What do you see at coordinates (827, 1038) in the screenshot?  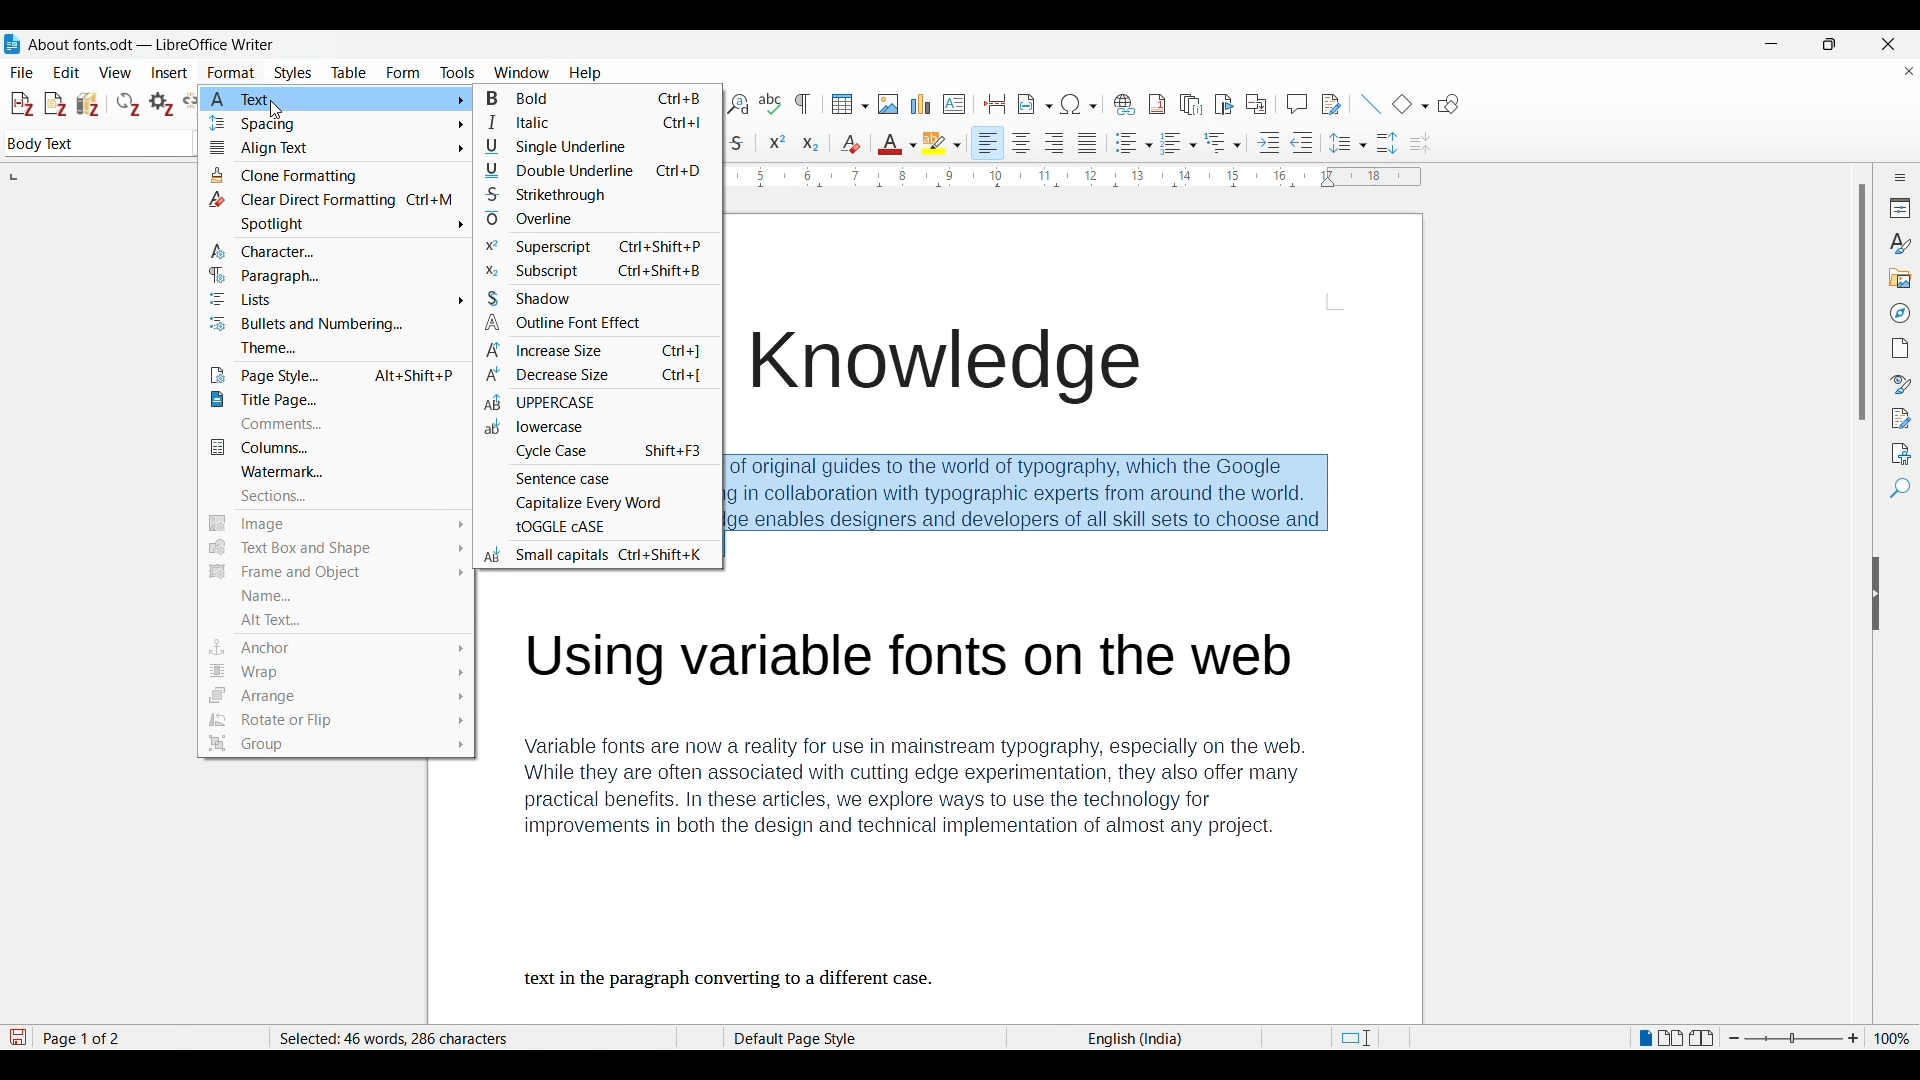 I see `Page style` at bounding box center [827, 1038].